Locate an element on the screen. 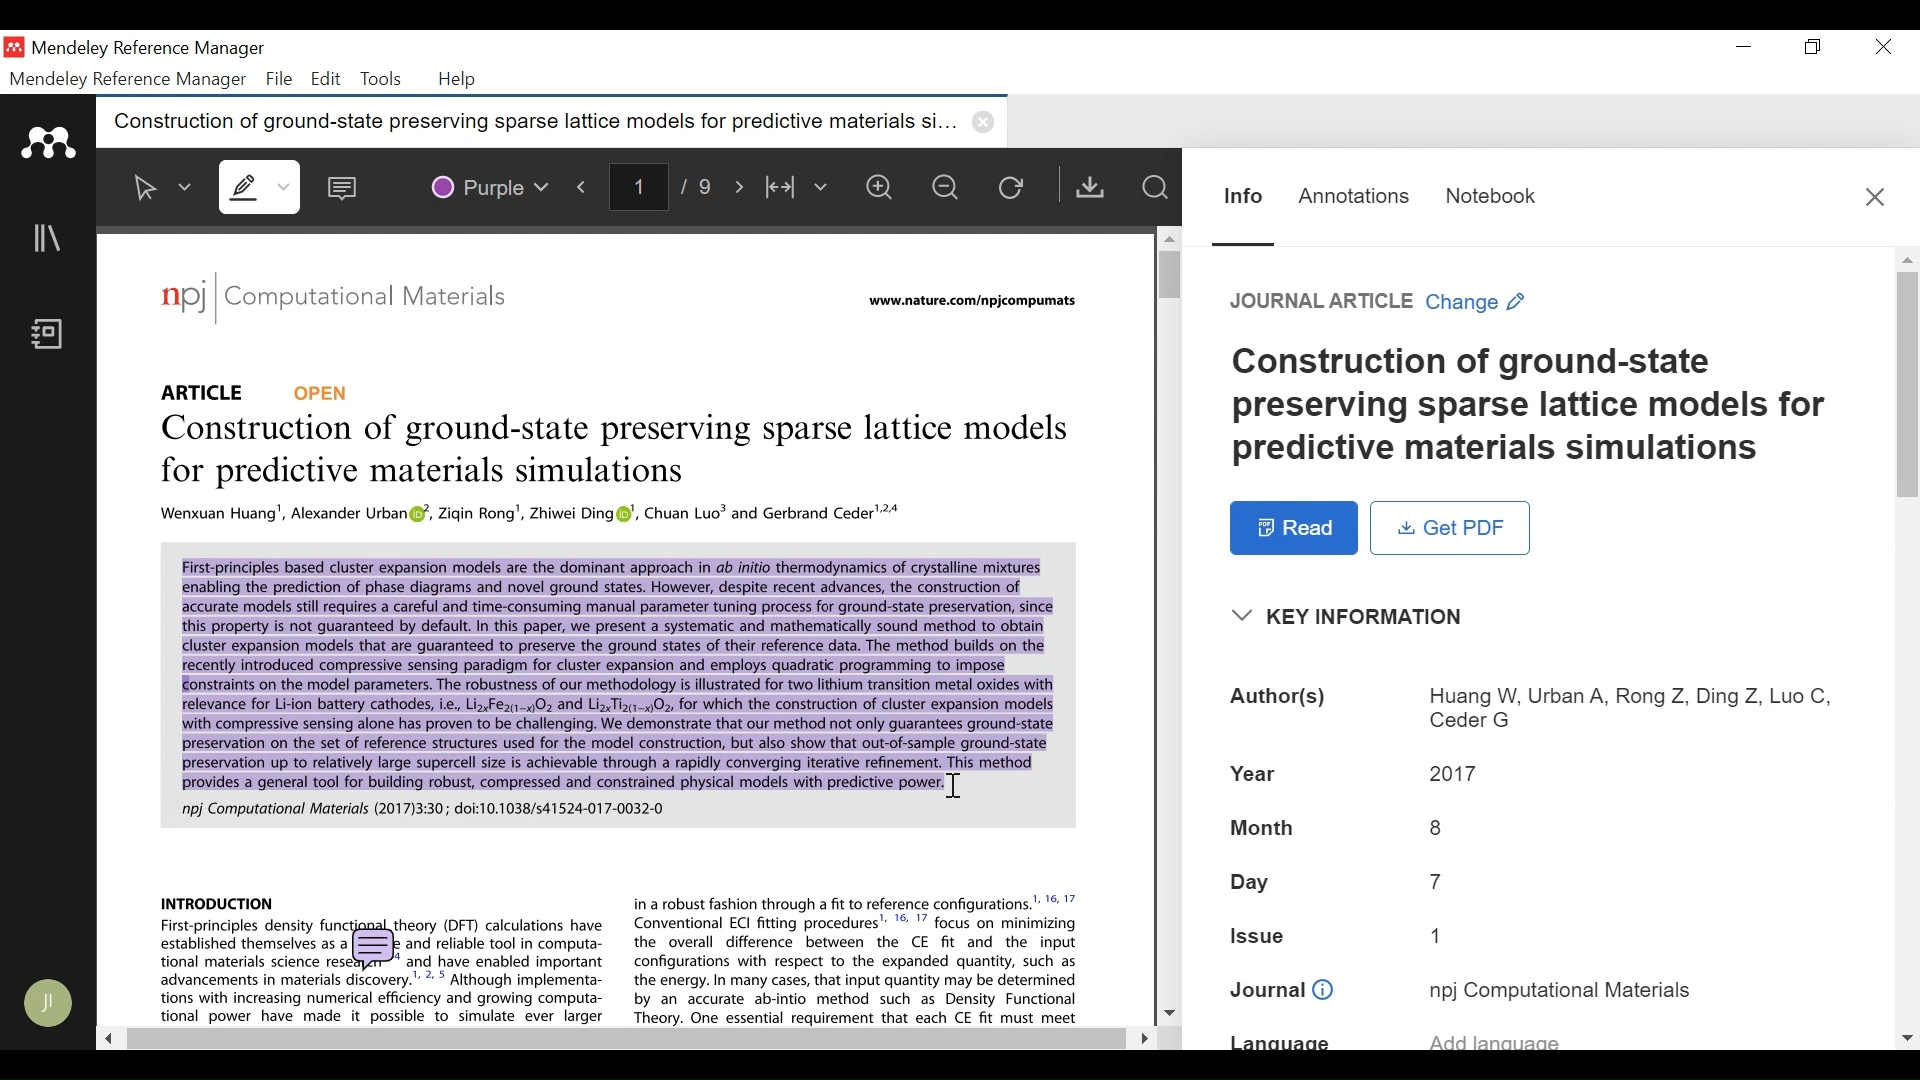 The width and height of the screenshot is (1920, 1080). Vertical Scroll bar is located at coordinates (1163, 273).